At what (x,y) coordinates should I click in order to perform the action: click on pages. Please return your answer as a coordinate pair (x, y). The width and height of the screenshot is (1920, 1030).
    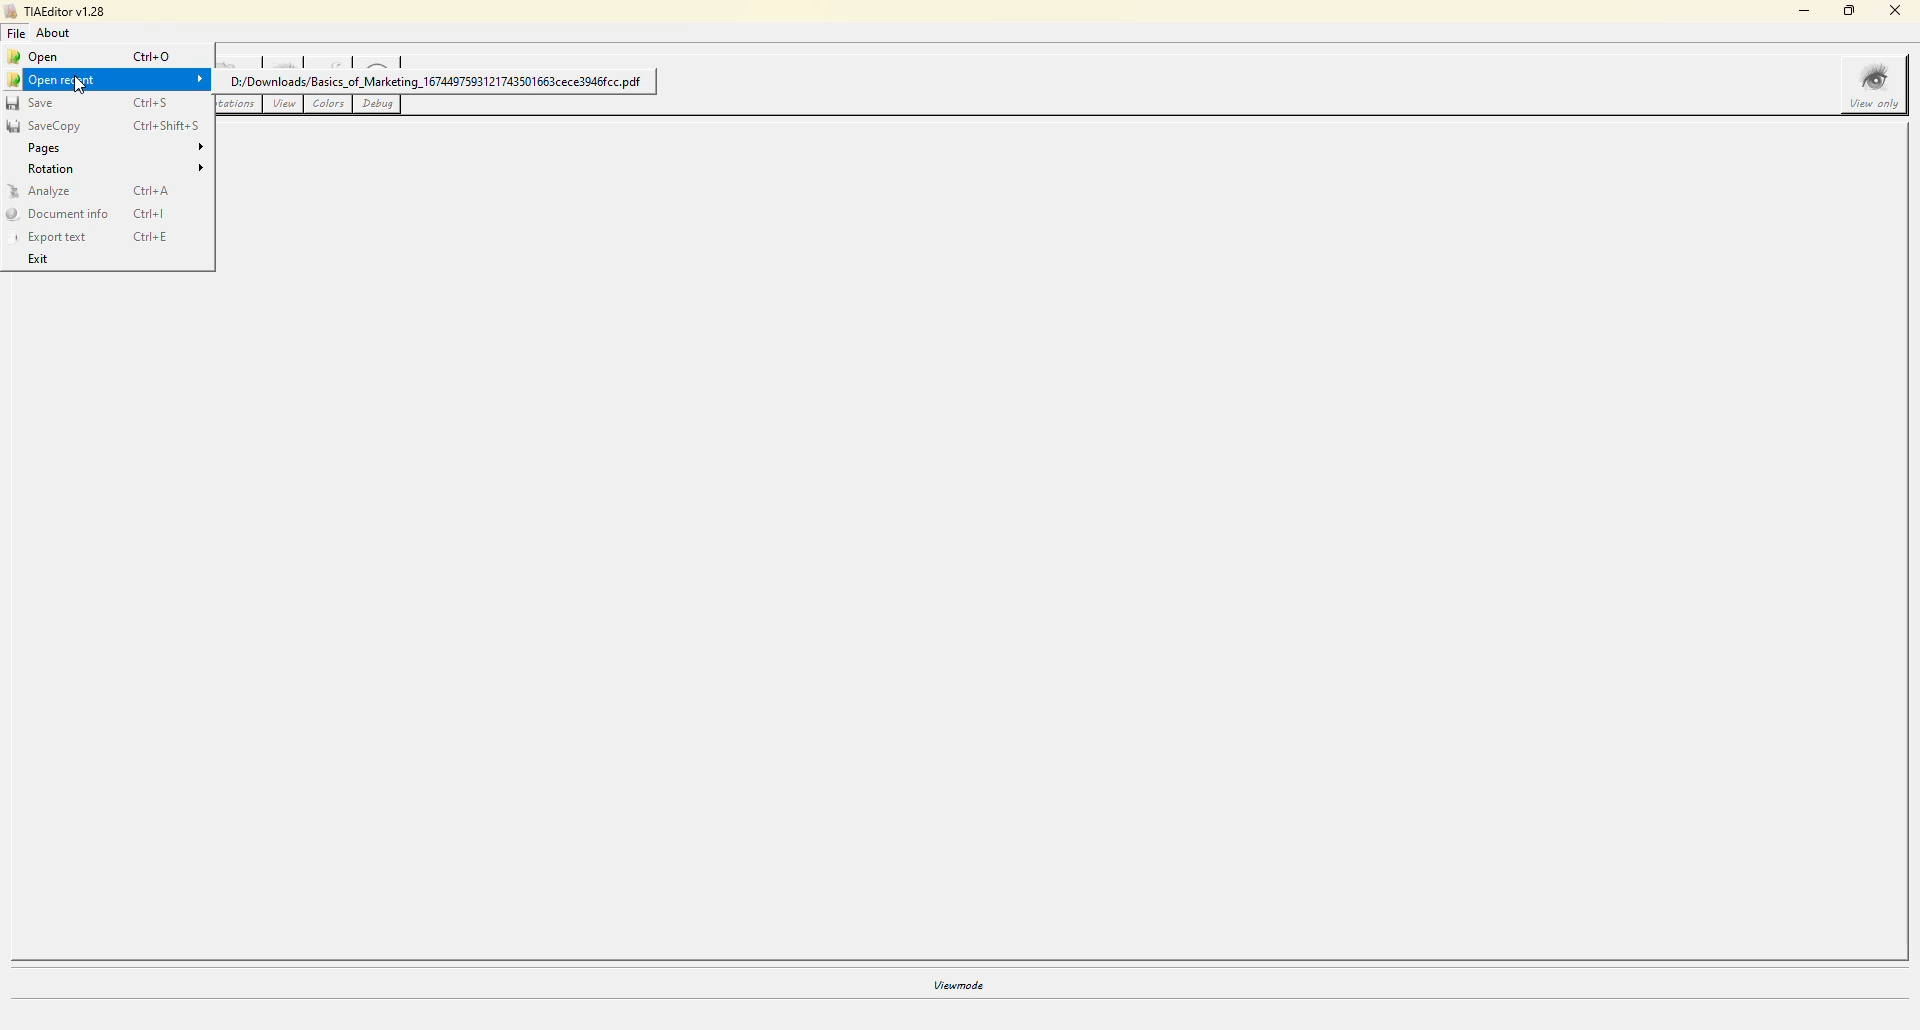
    Looking at the image, I should click on (43, 148).